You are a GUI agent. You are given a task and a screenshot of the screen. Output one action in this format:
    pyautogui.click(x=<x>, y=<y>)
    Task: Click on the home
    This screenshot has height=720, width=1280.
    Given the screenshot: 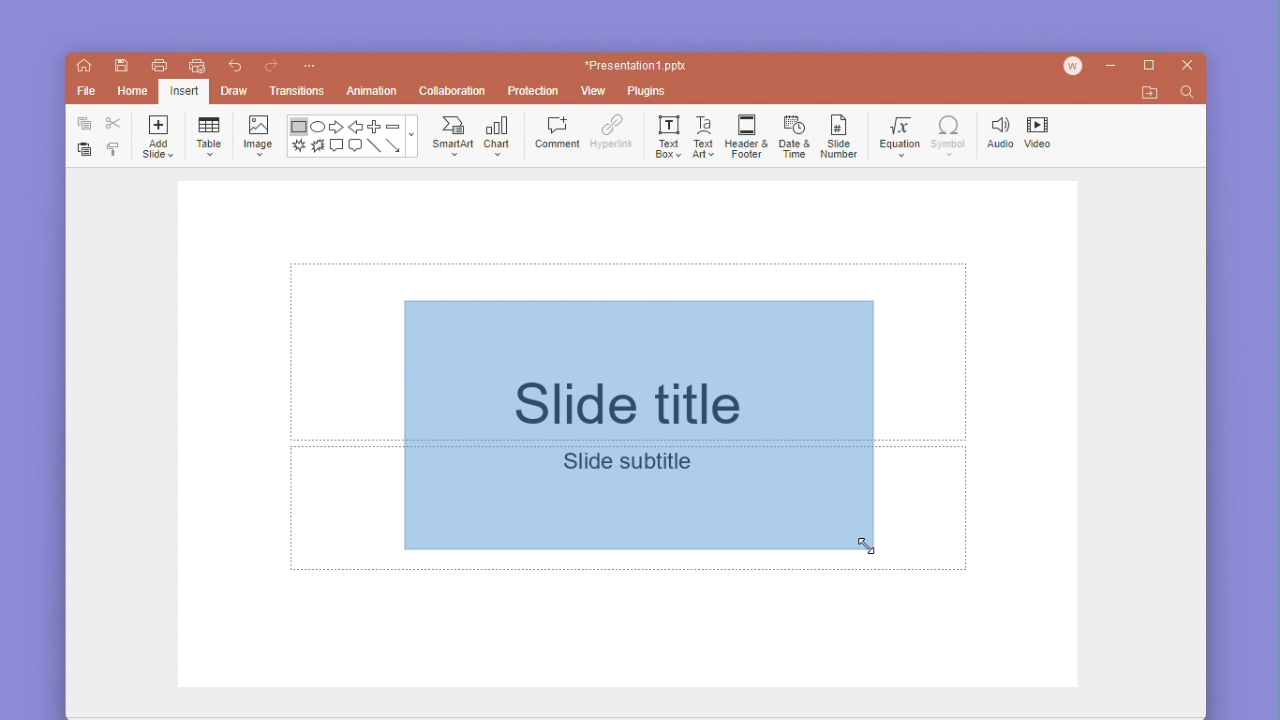 What is the action you would take?
    pyautogui.click(x=129, y=93)
    